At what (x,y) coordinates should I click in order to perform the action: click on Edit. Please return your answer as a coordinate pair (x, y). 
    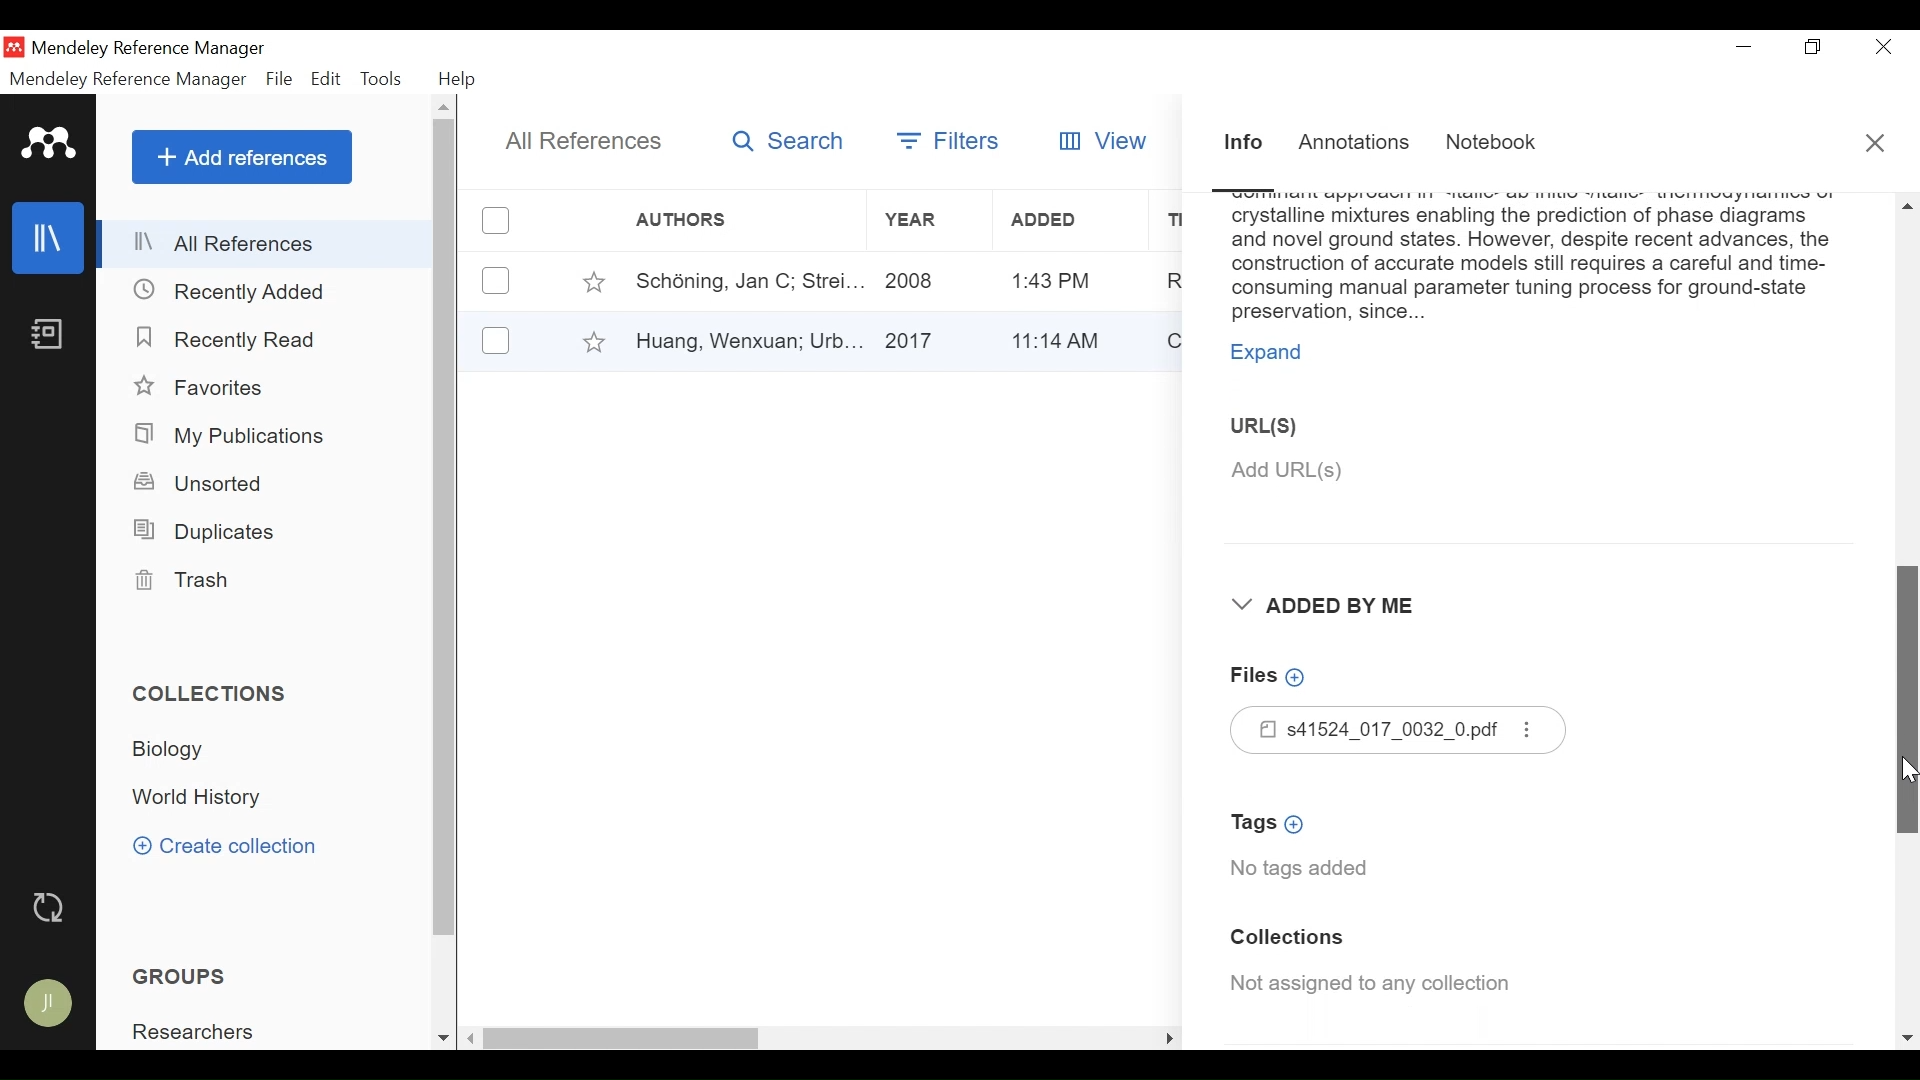
    Looking at the image, I should click on (326, 79).